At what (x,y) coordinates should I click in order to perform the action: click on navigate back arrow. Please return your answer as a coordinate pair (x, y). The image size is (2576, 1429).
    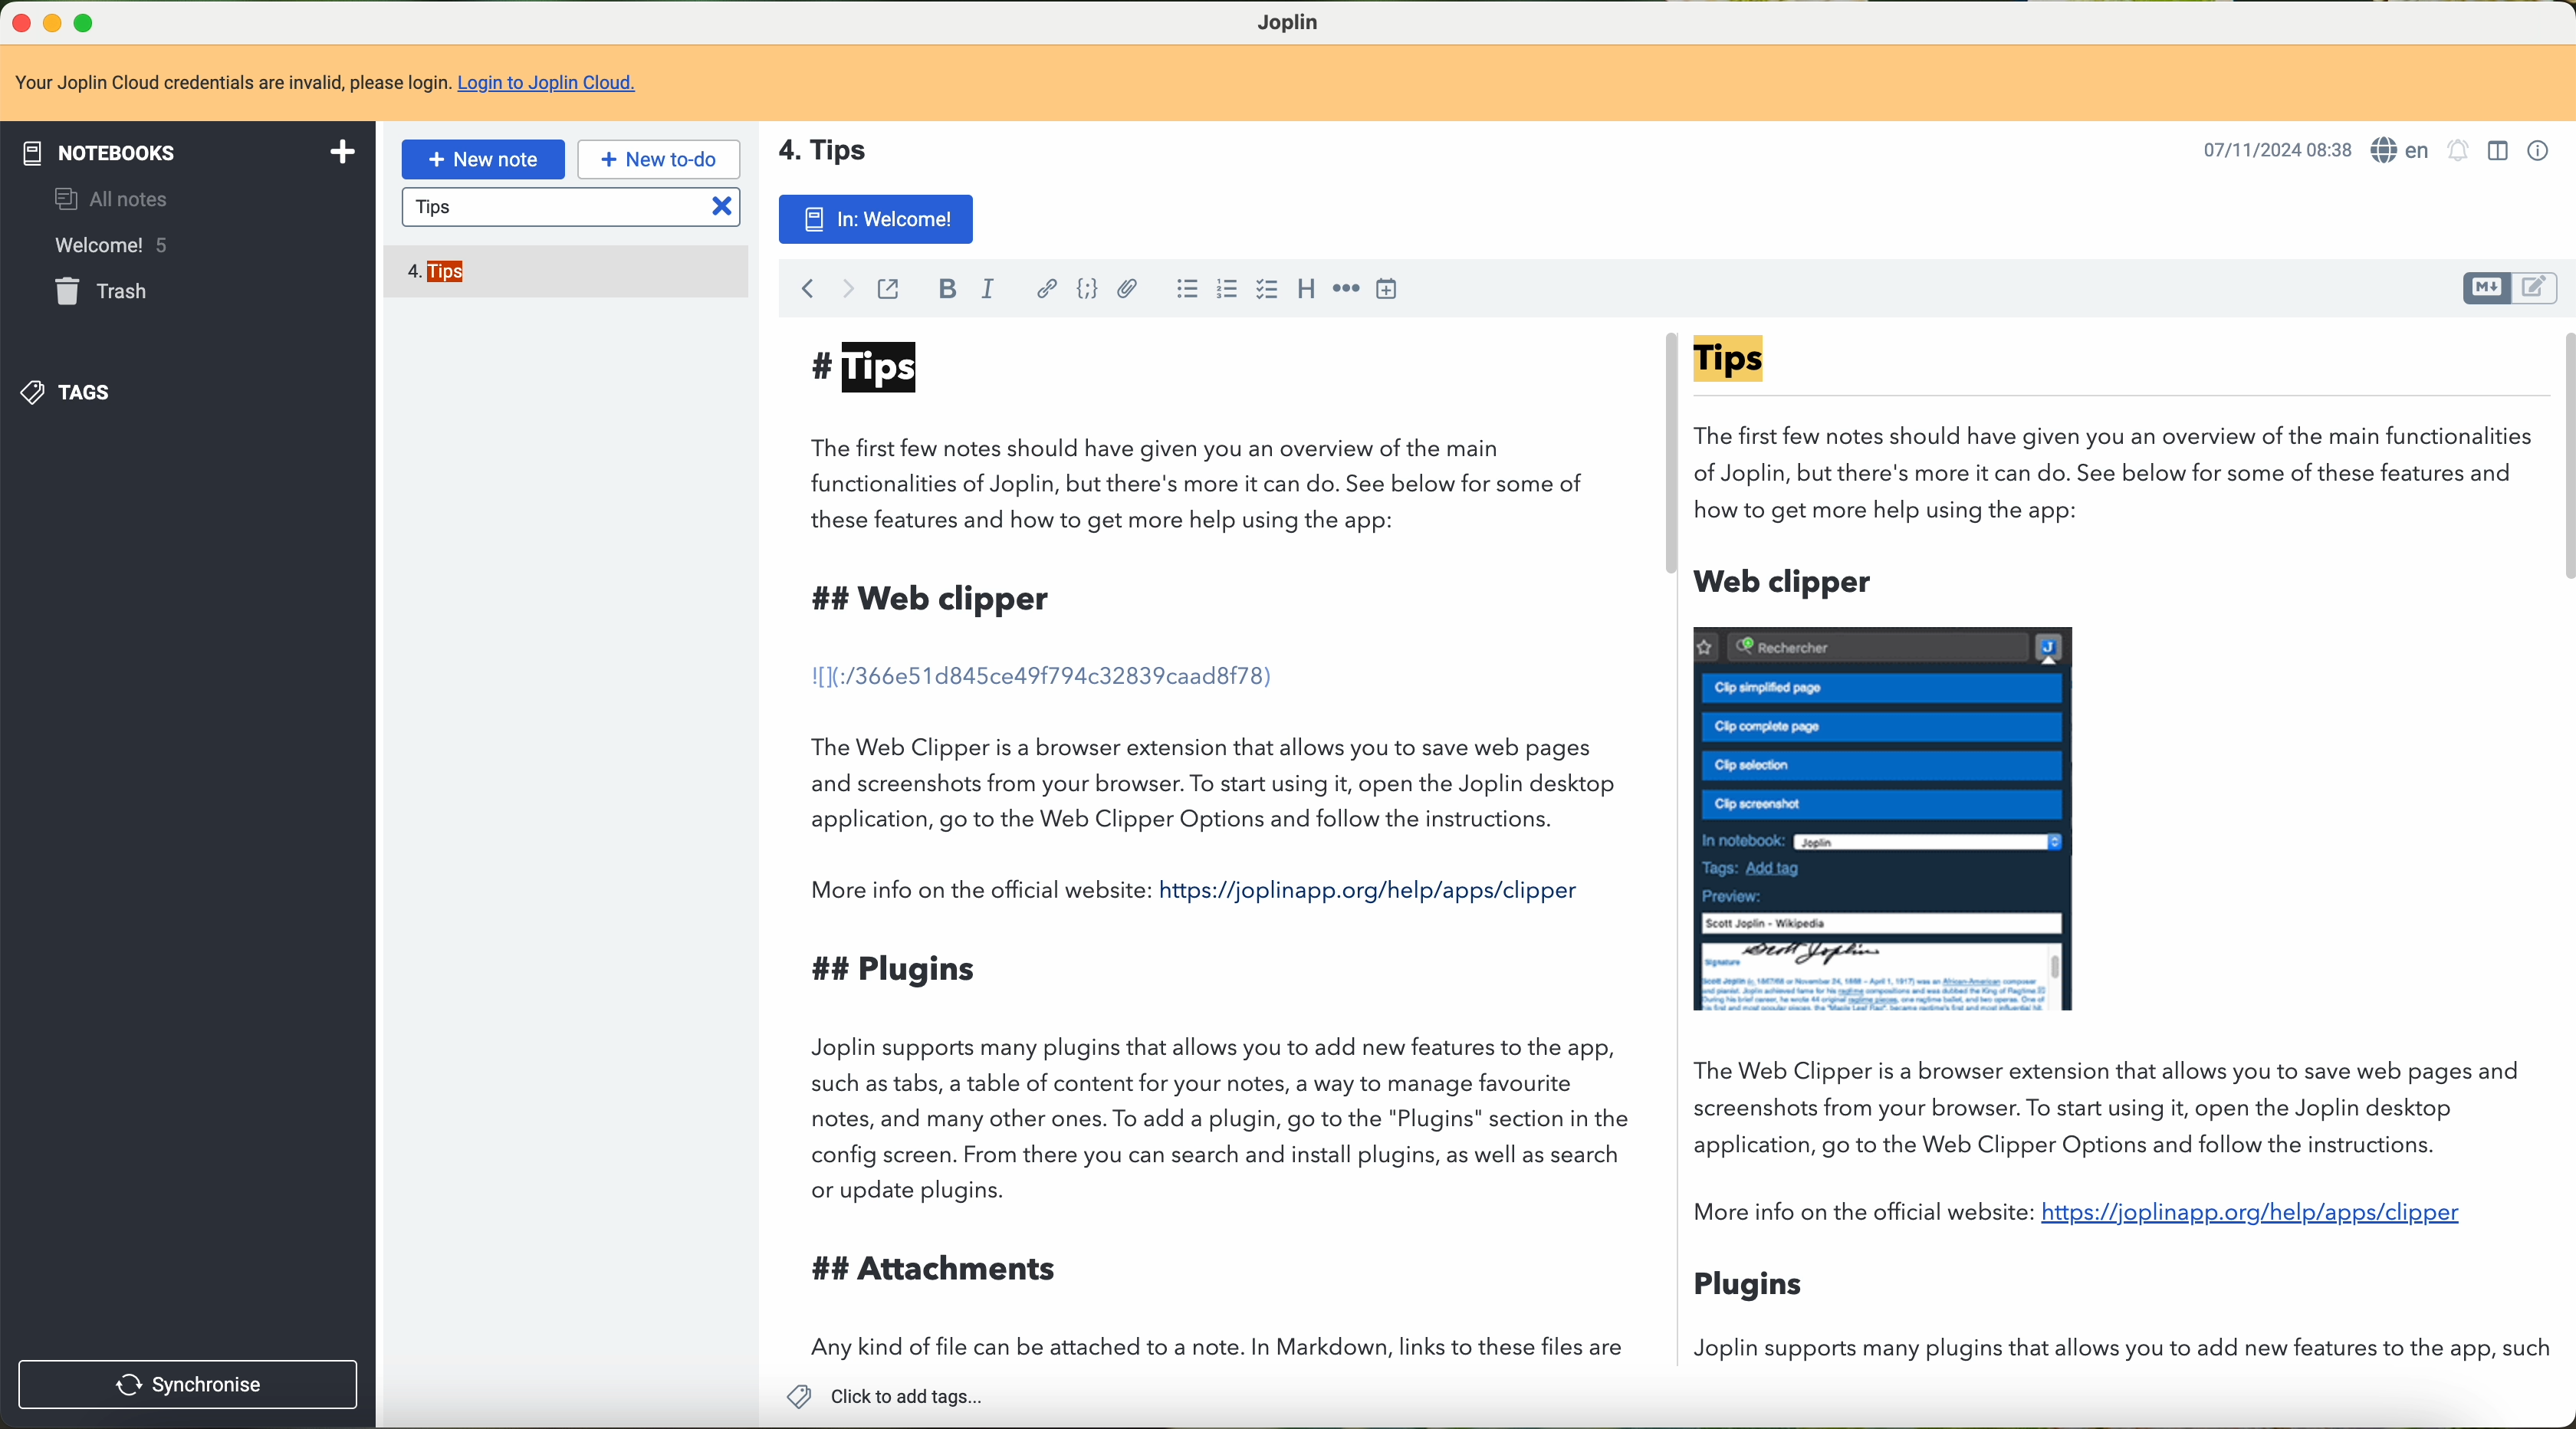
    Looking at the image, I should click on (807, 290).